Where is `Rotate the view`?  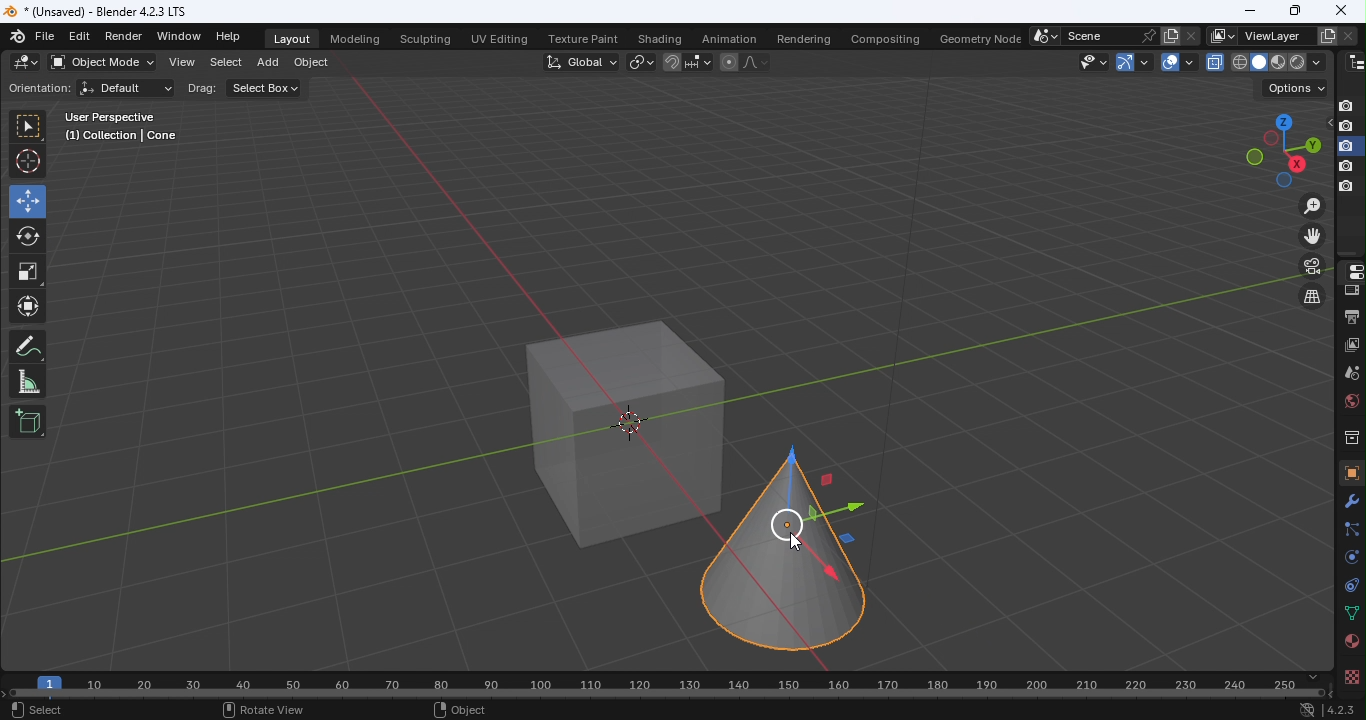
Rotate the view is located at coordinates (1310, 144).